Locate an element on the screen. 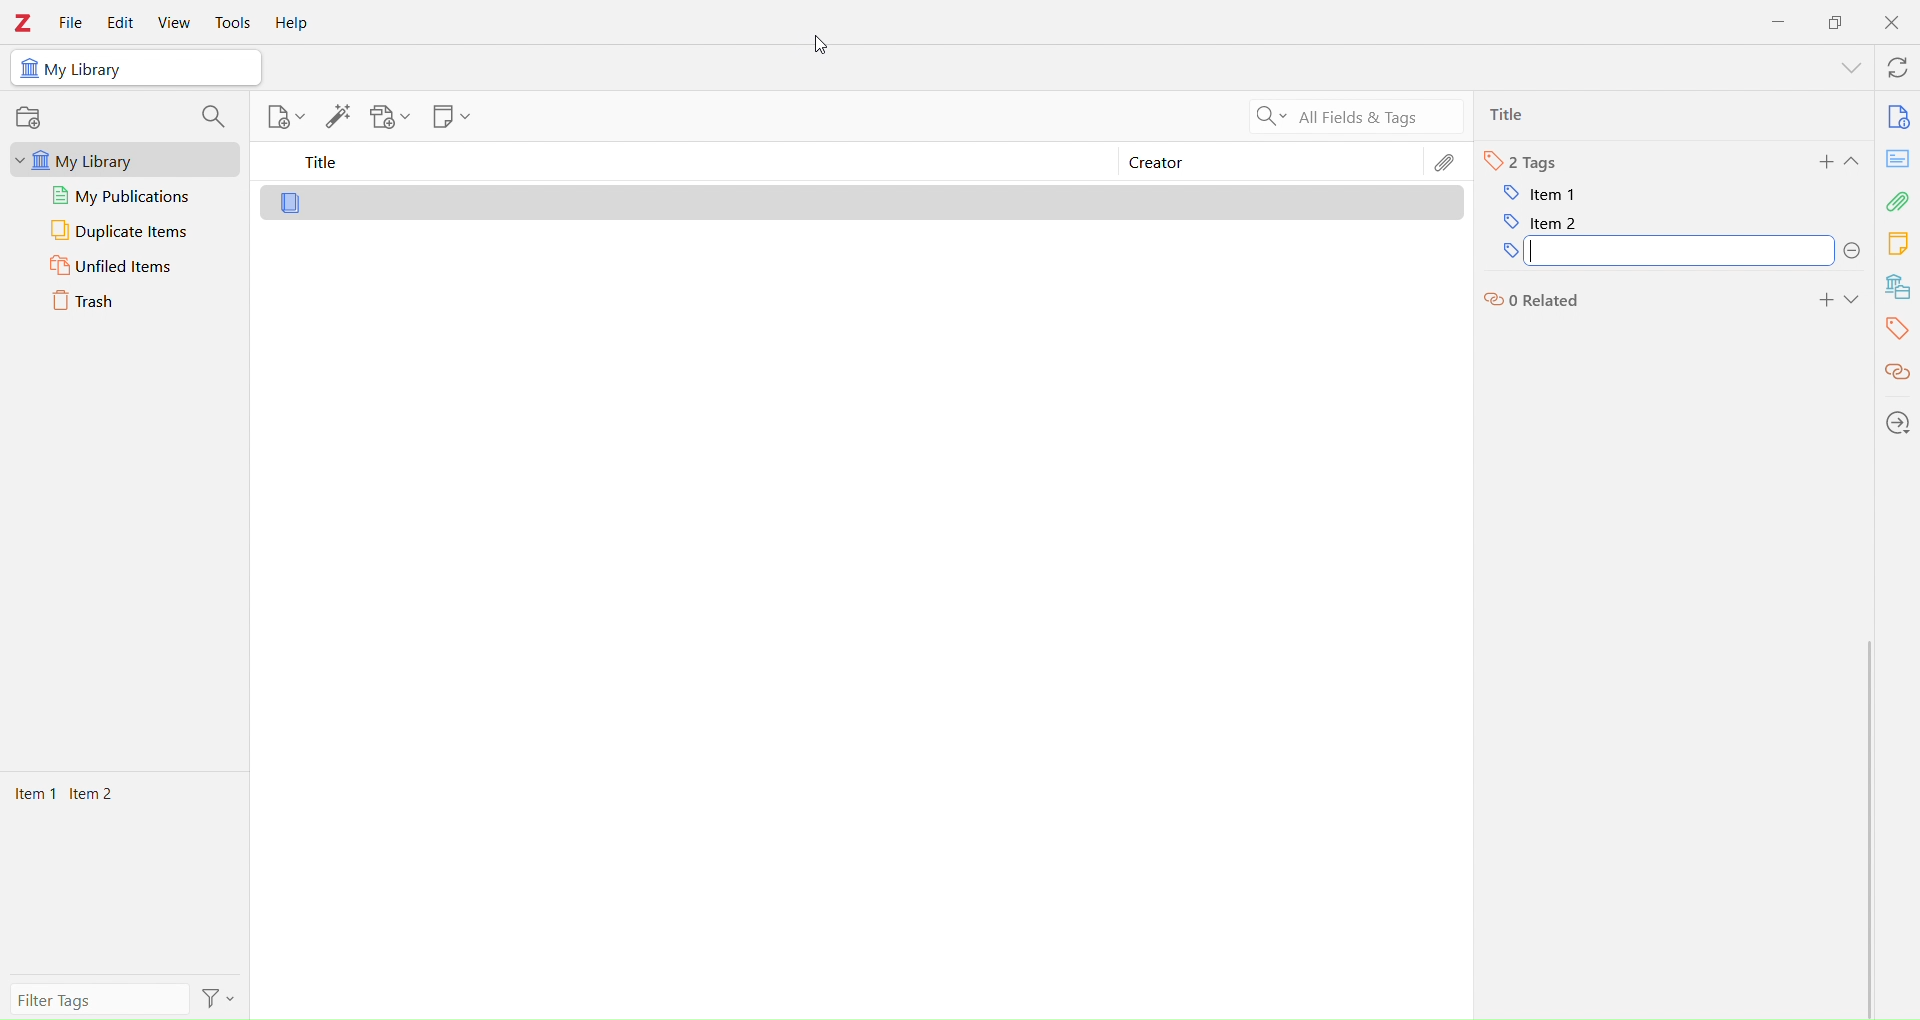  Tags is located at coordinates (1530, 165).